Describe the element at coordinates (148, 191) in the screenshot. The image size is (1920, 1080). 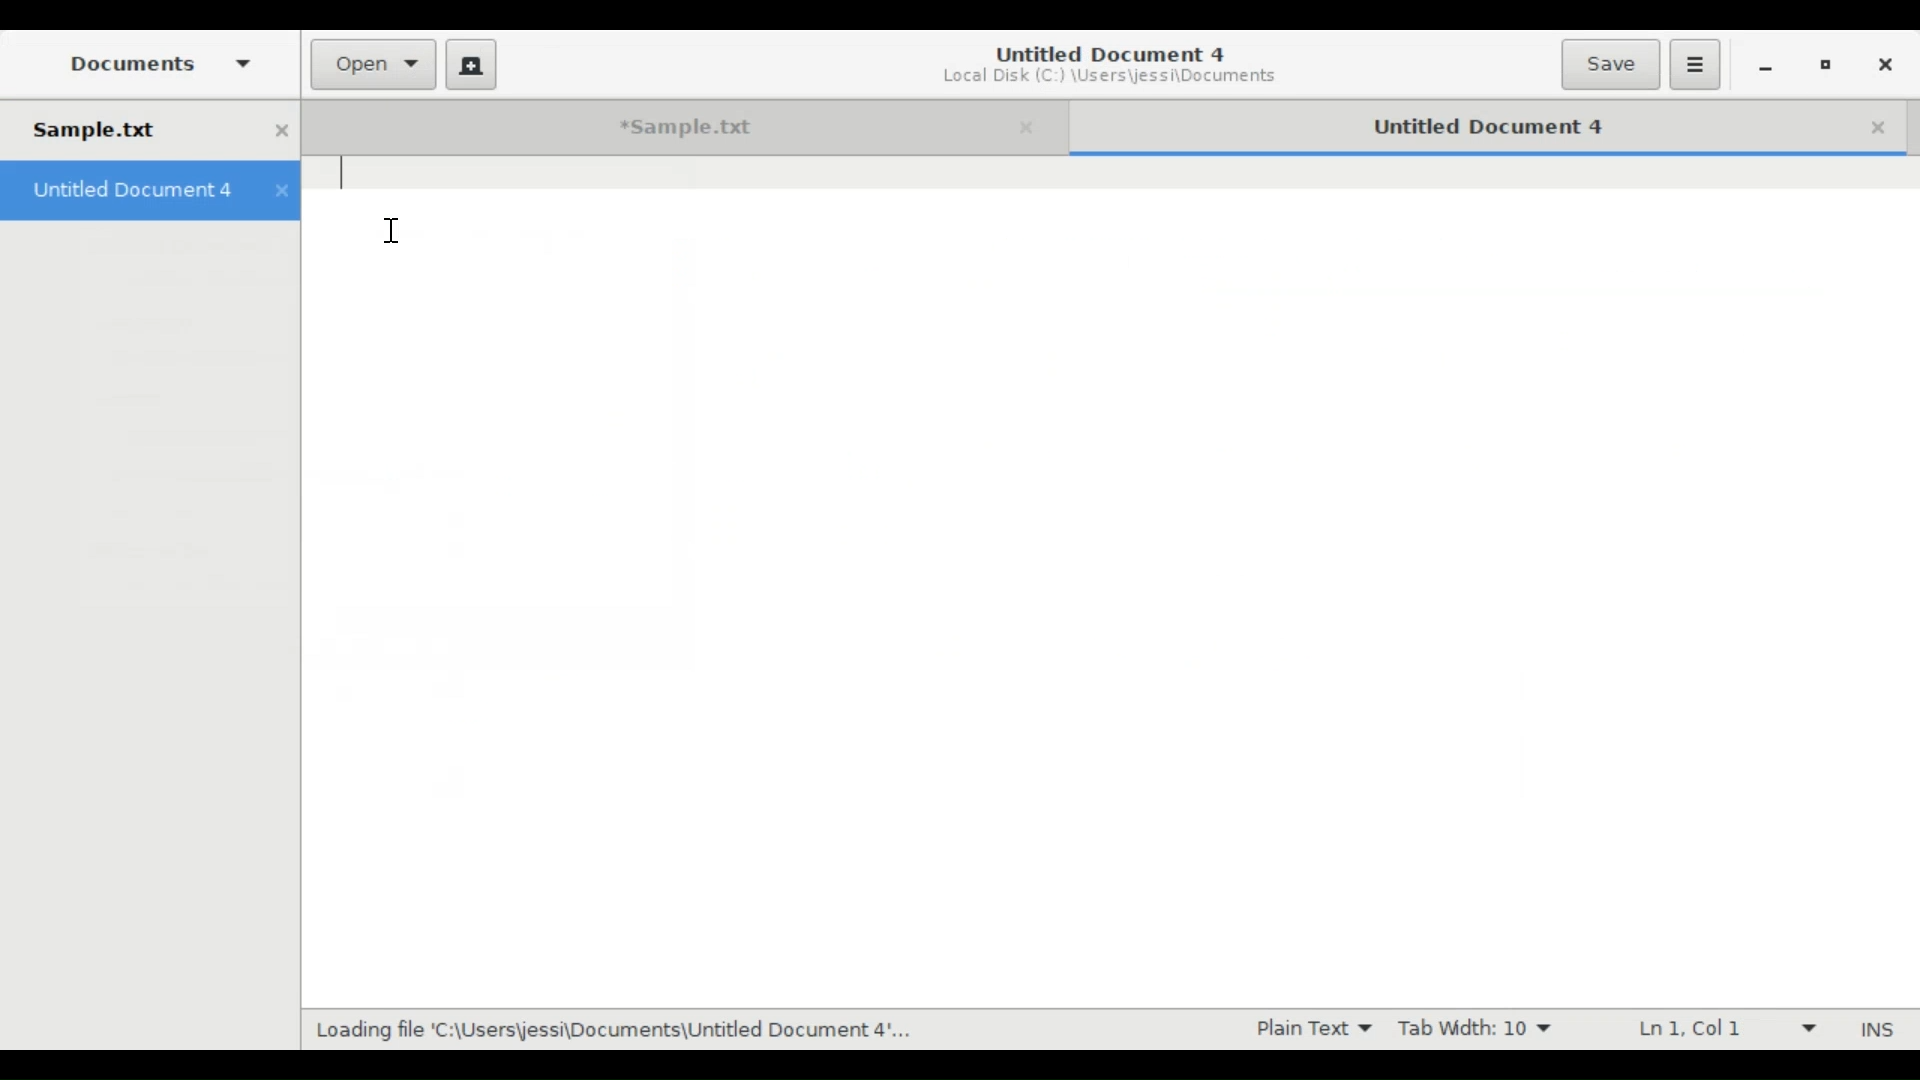
I see `Untitled Document 4` at that location.